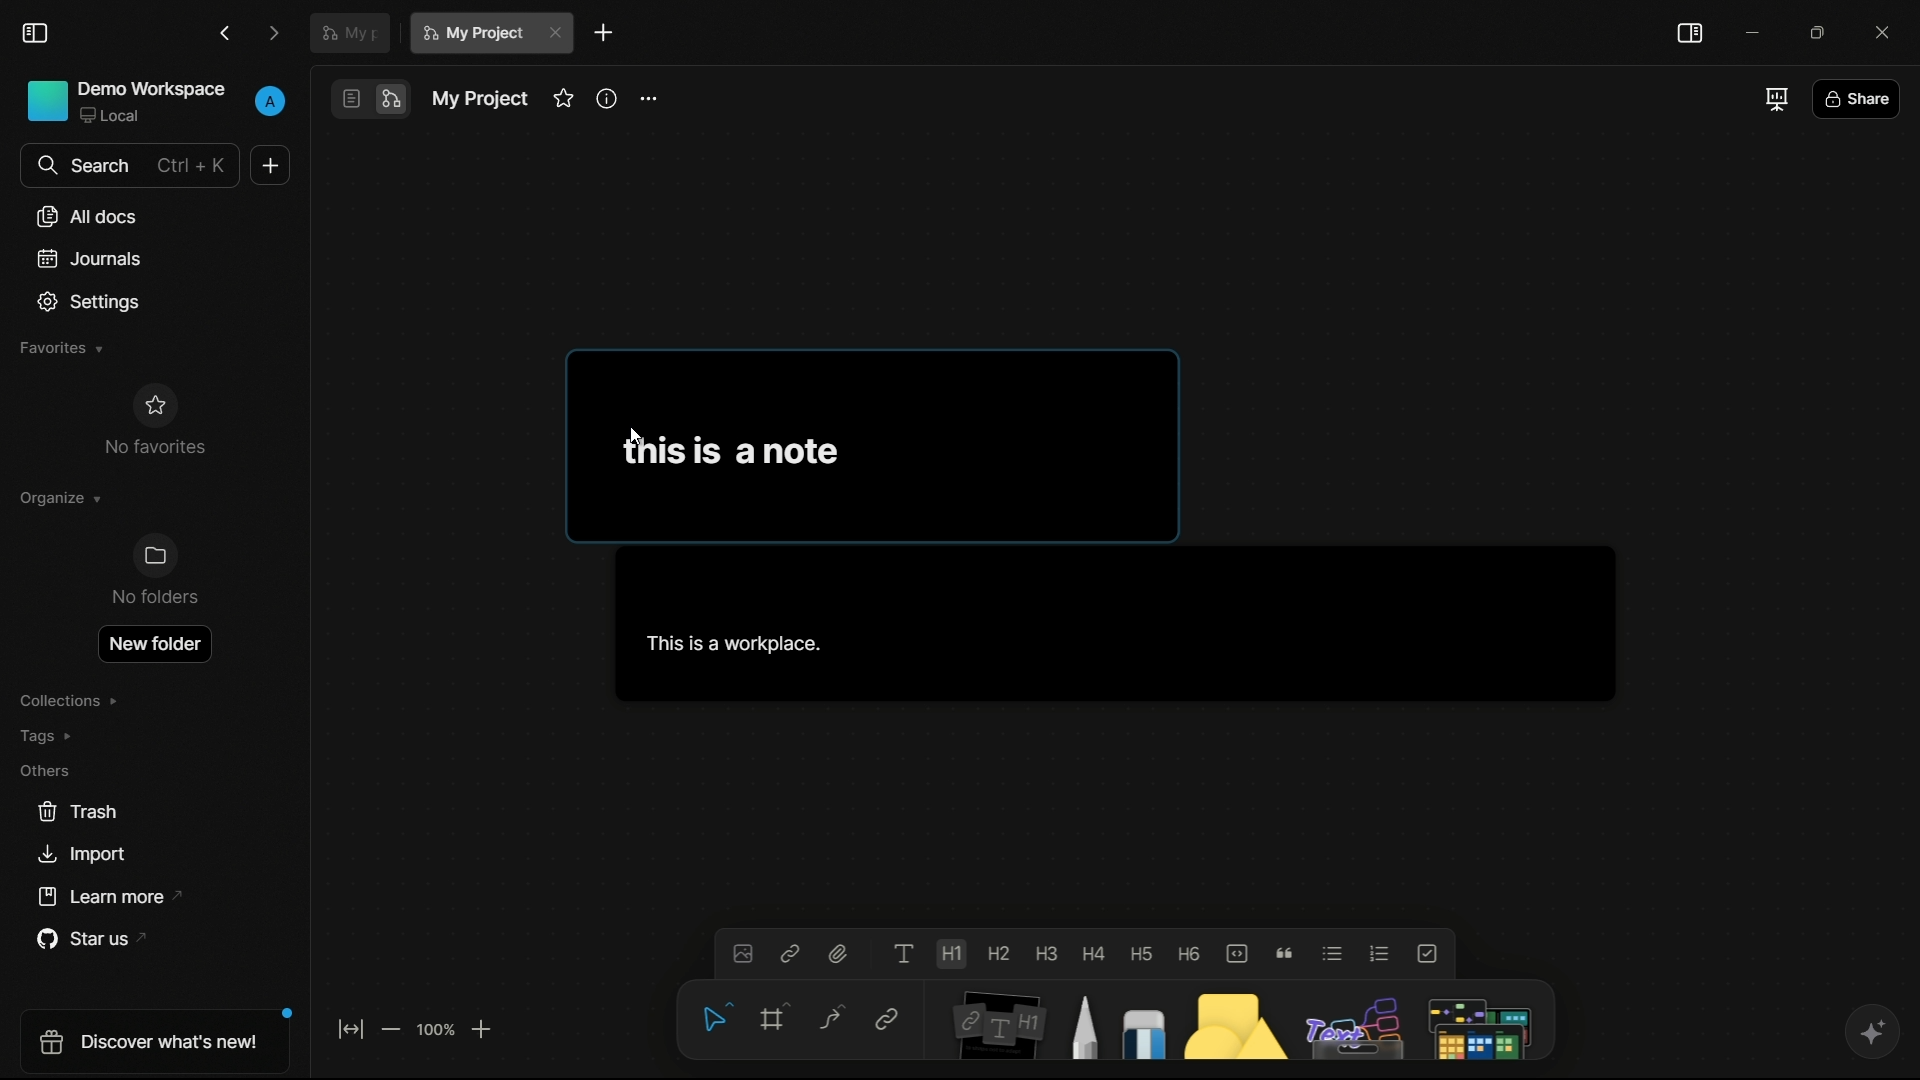 This screenshot has height=1080, width=1920. I want to click on to do list, so click(1428, 953).